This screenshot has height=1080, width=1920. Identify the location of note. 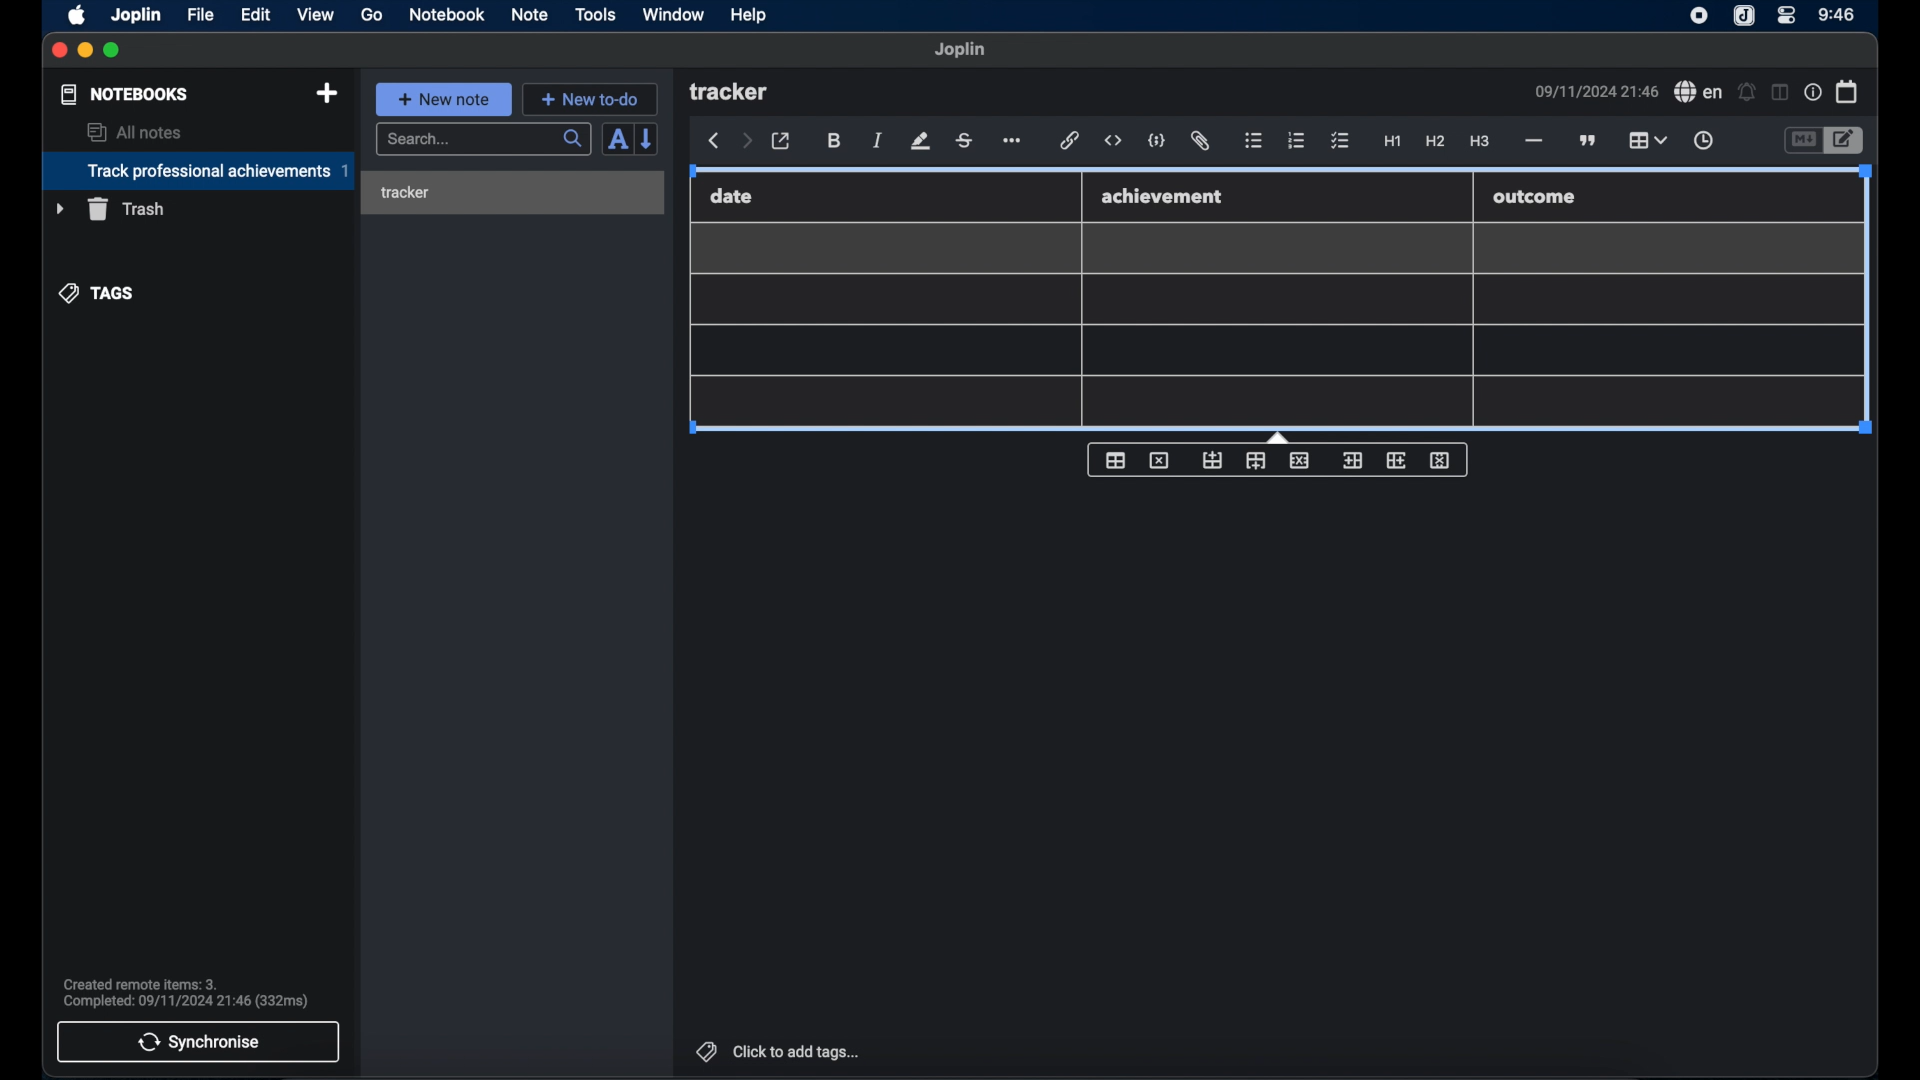
(529, 14).